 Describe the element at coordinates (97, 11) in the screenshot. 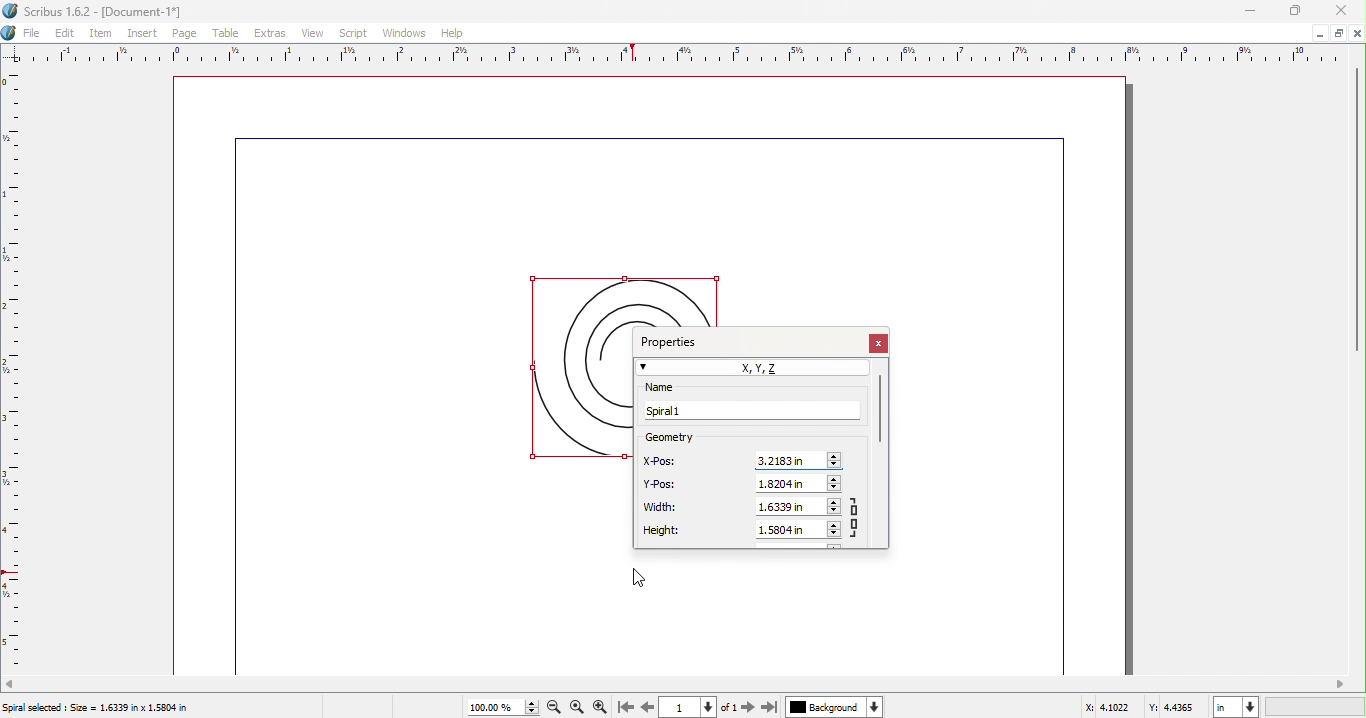

I see `File name` at that location.